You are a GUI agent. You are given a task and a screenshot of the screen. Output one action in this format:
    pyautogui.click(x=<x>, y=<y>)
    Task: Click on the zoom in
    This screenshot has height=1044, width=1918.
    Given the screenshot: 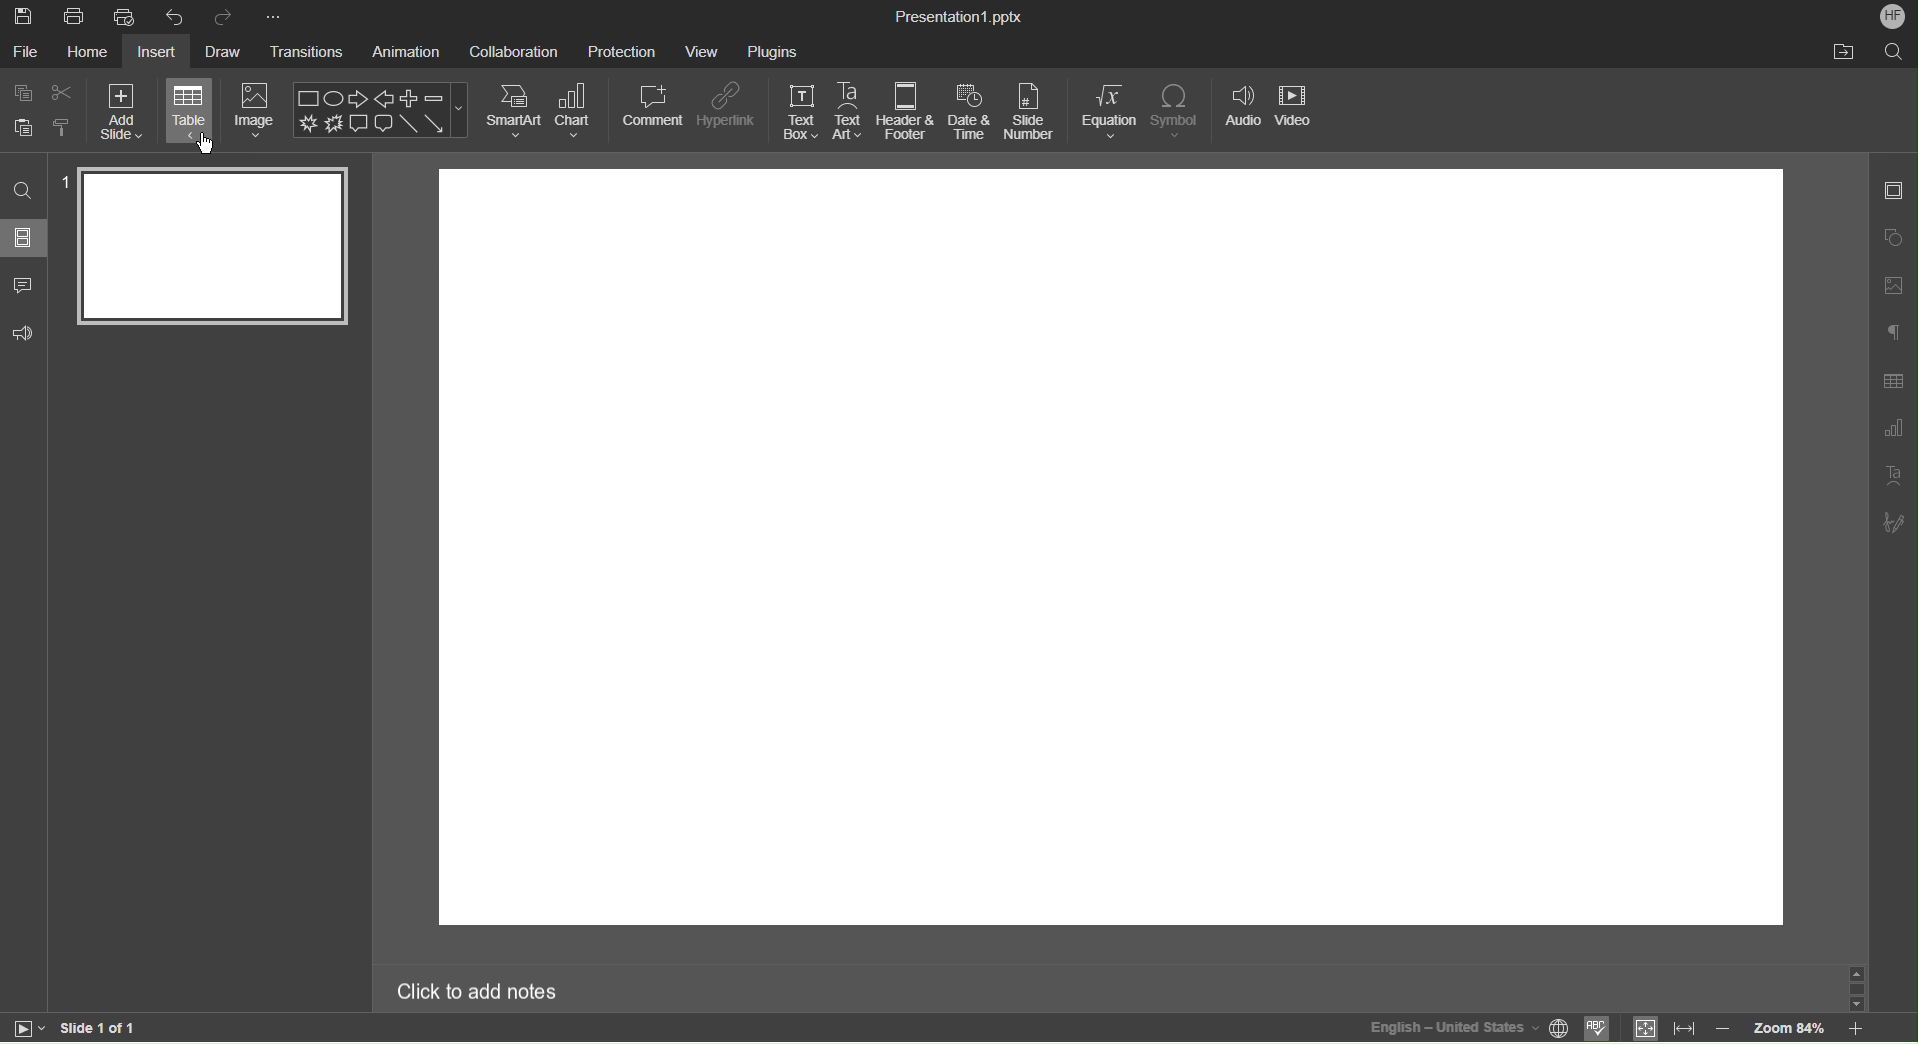 What is the action you would take?
    pyautogui.click(x=1854, y=1029)
    